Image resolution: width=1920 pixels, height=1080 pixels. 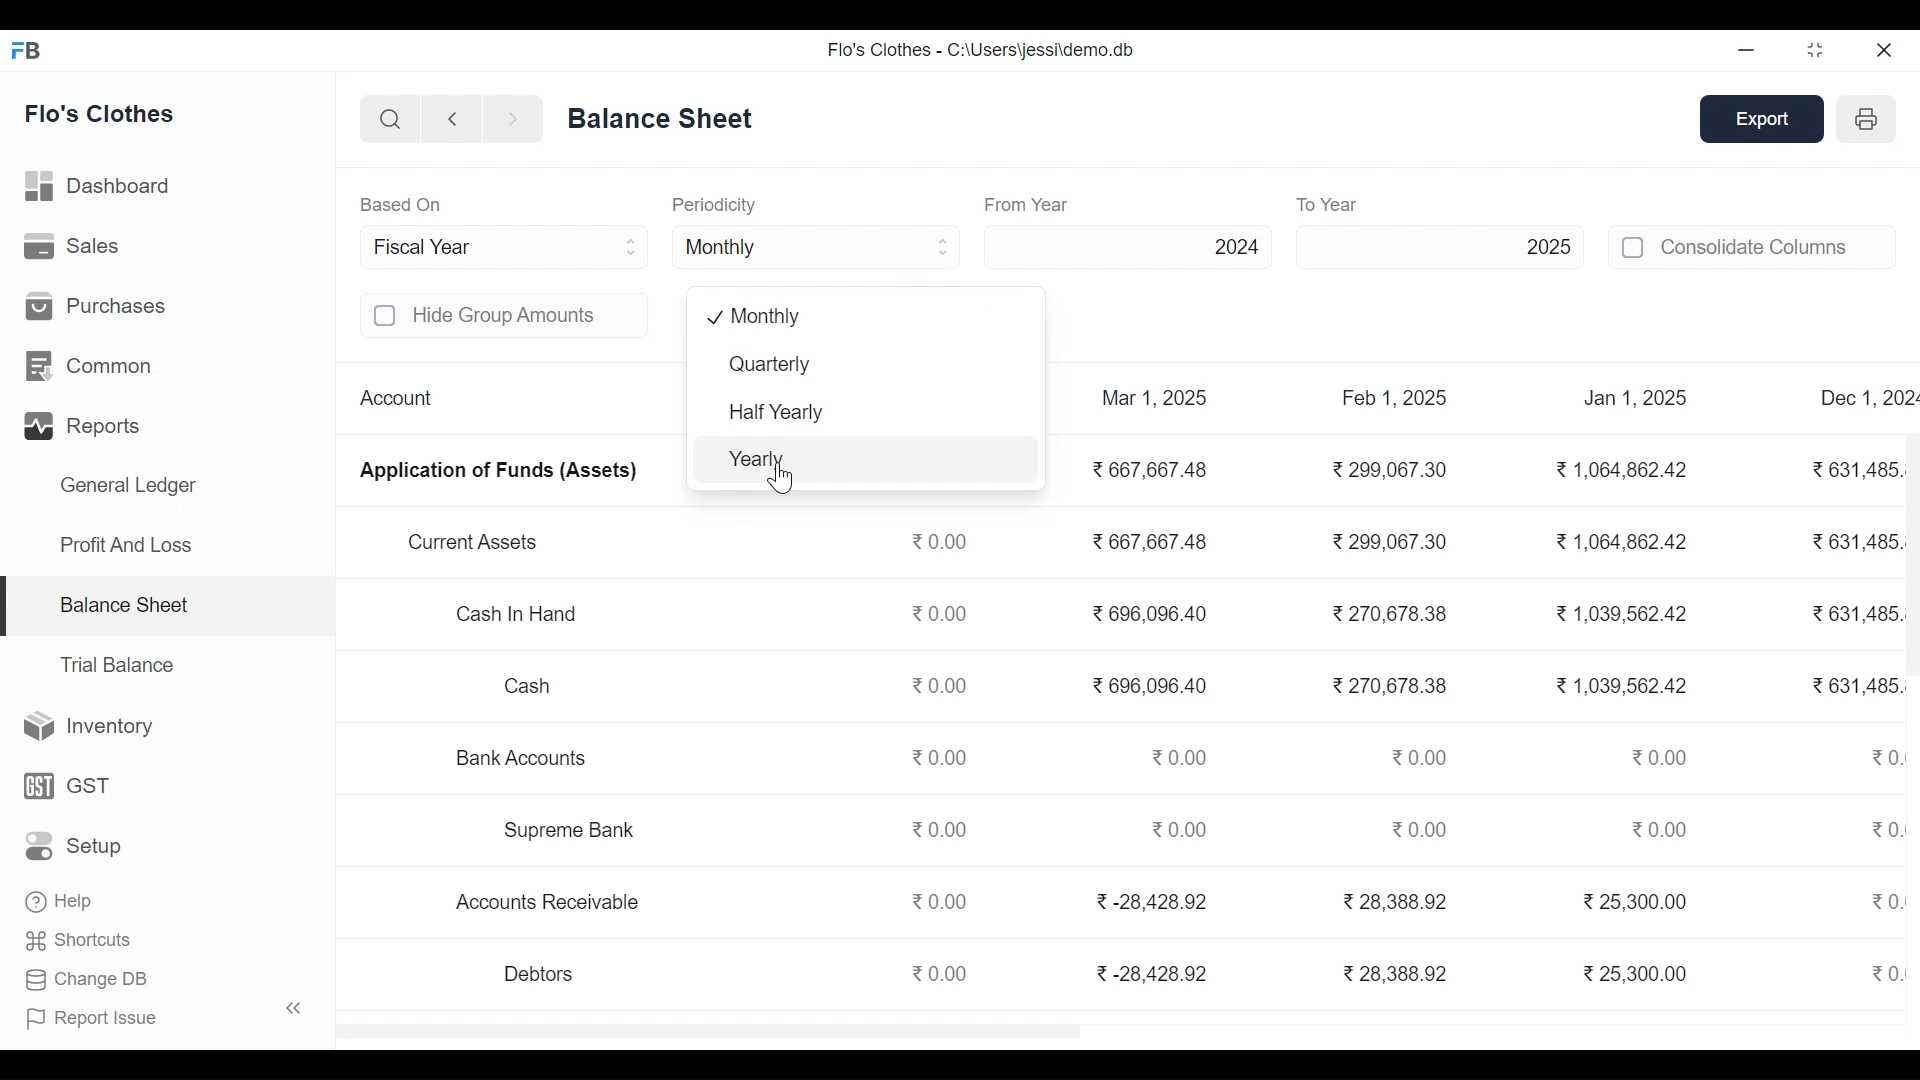 I want to click on Hide Group Amounts, so click(x=528, y=315).